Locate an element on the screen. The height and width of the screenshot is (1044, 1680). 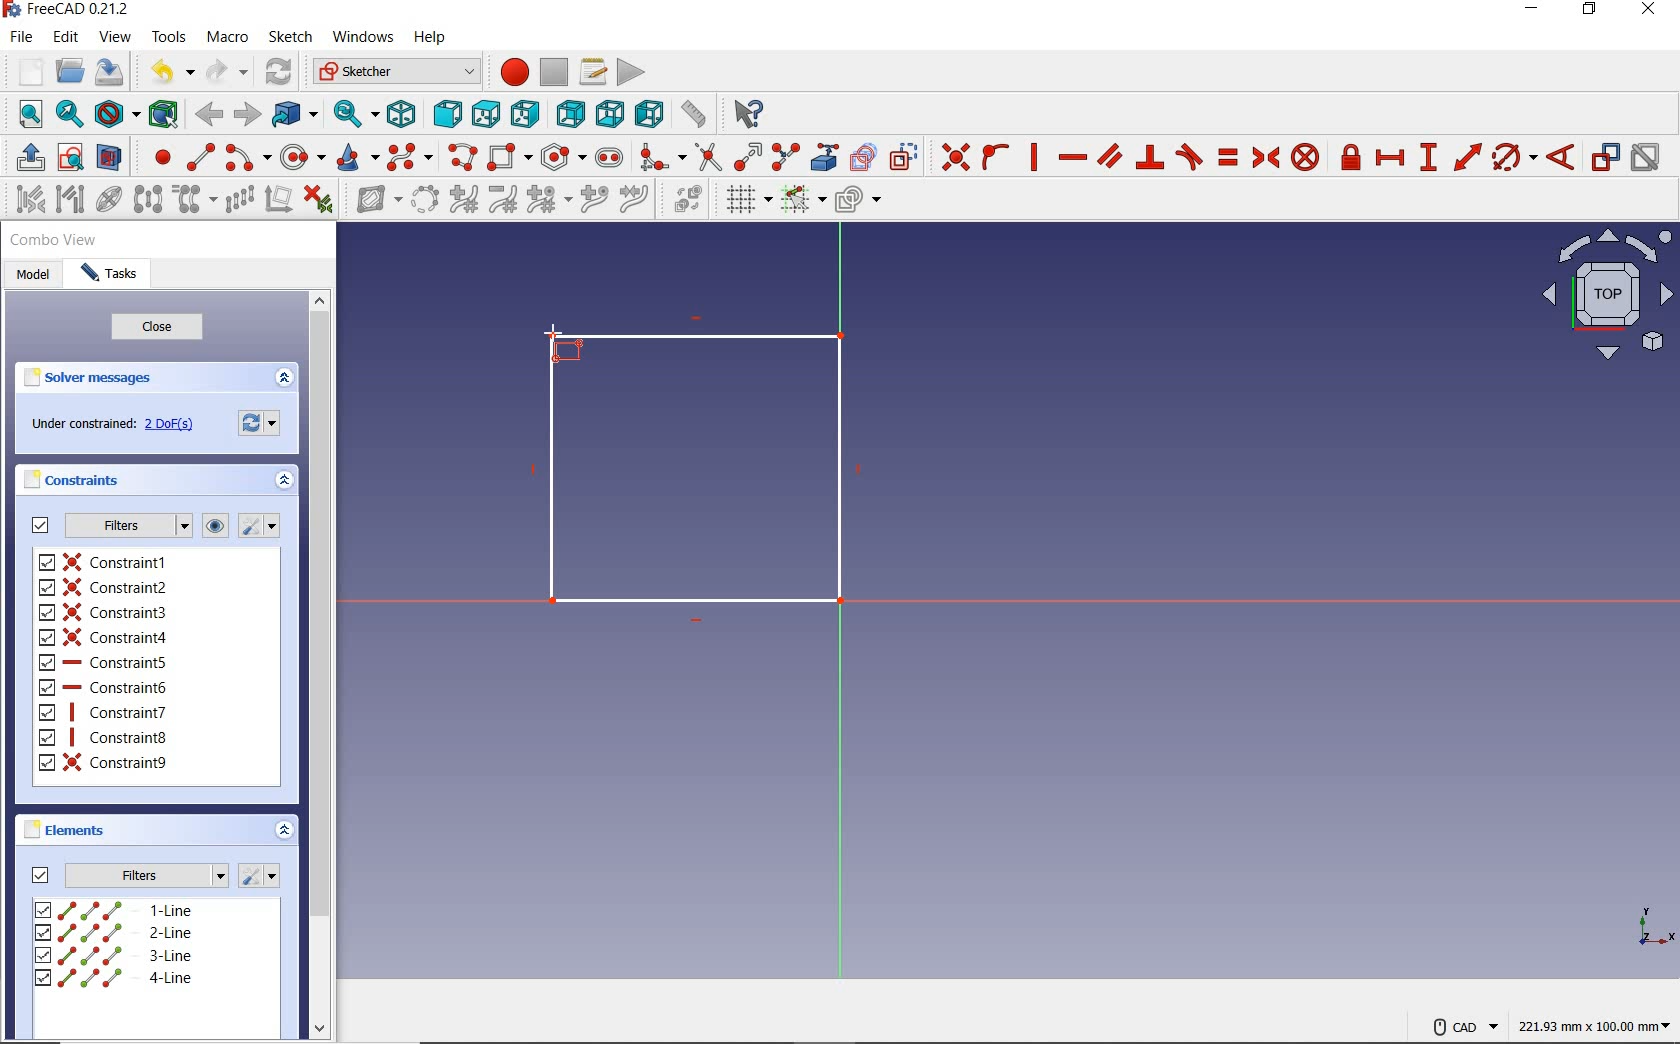
select associated geometry is located at coordinates (71, 199).